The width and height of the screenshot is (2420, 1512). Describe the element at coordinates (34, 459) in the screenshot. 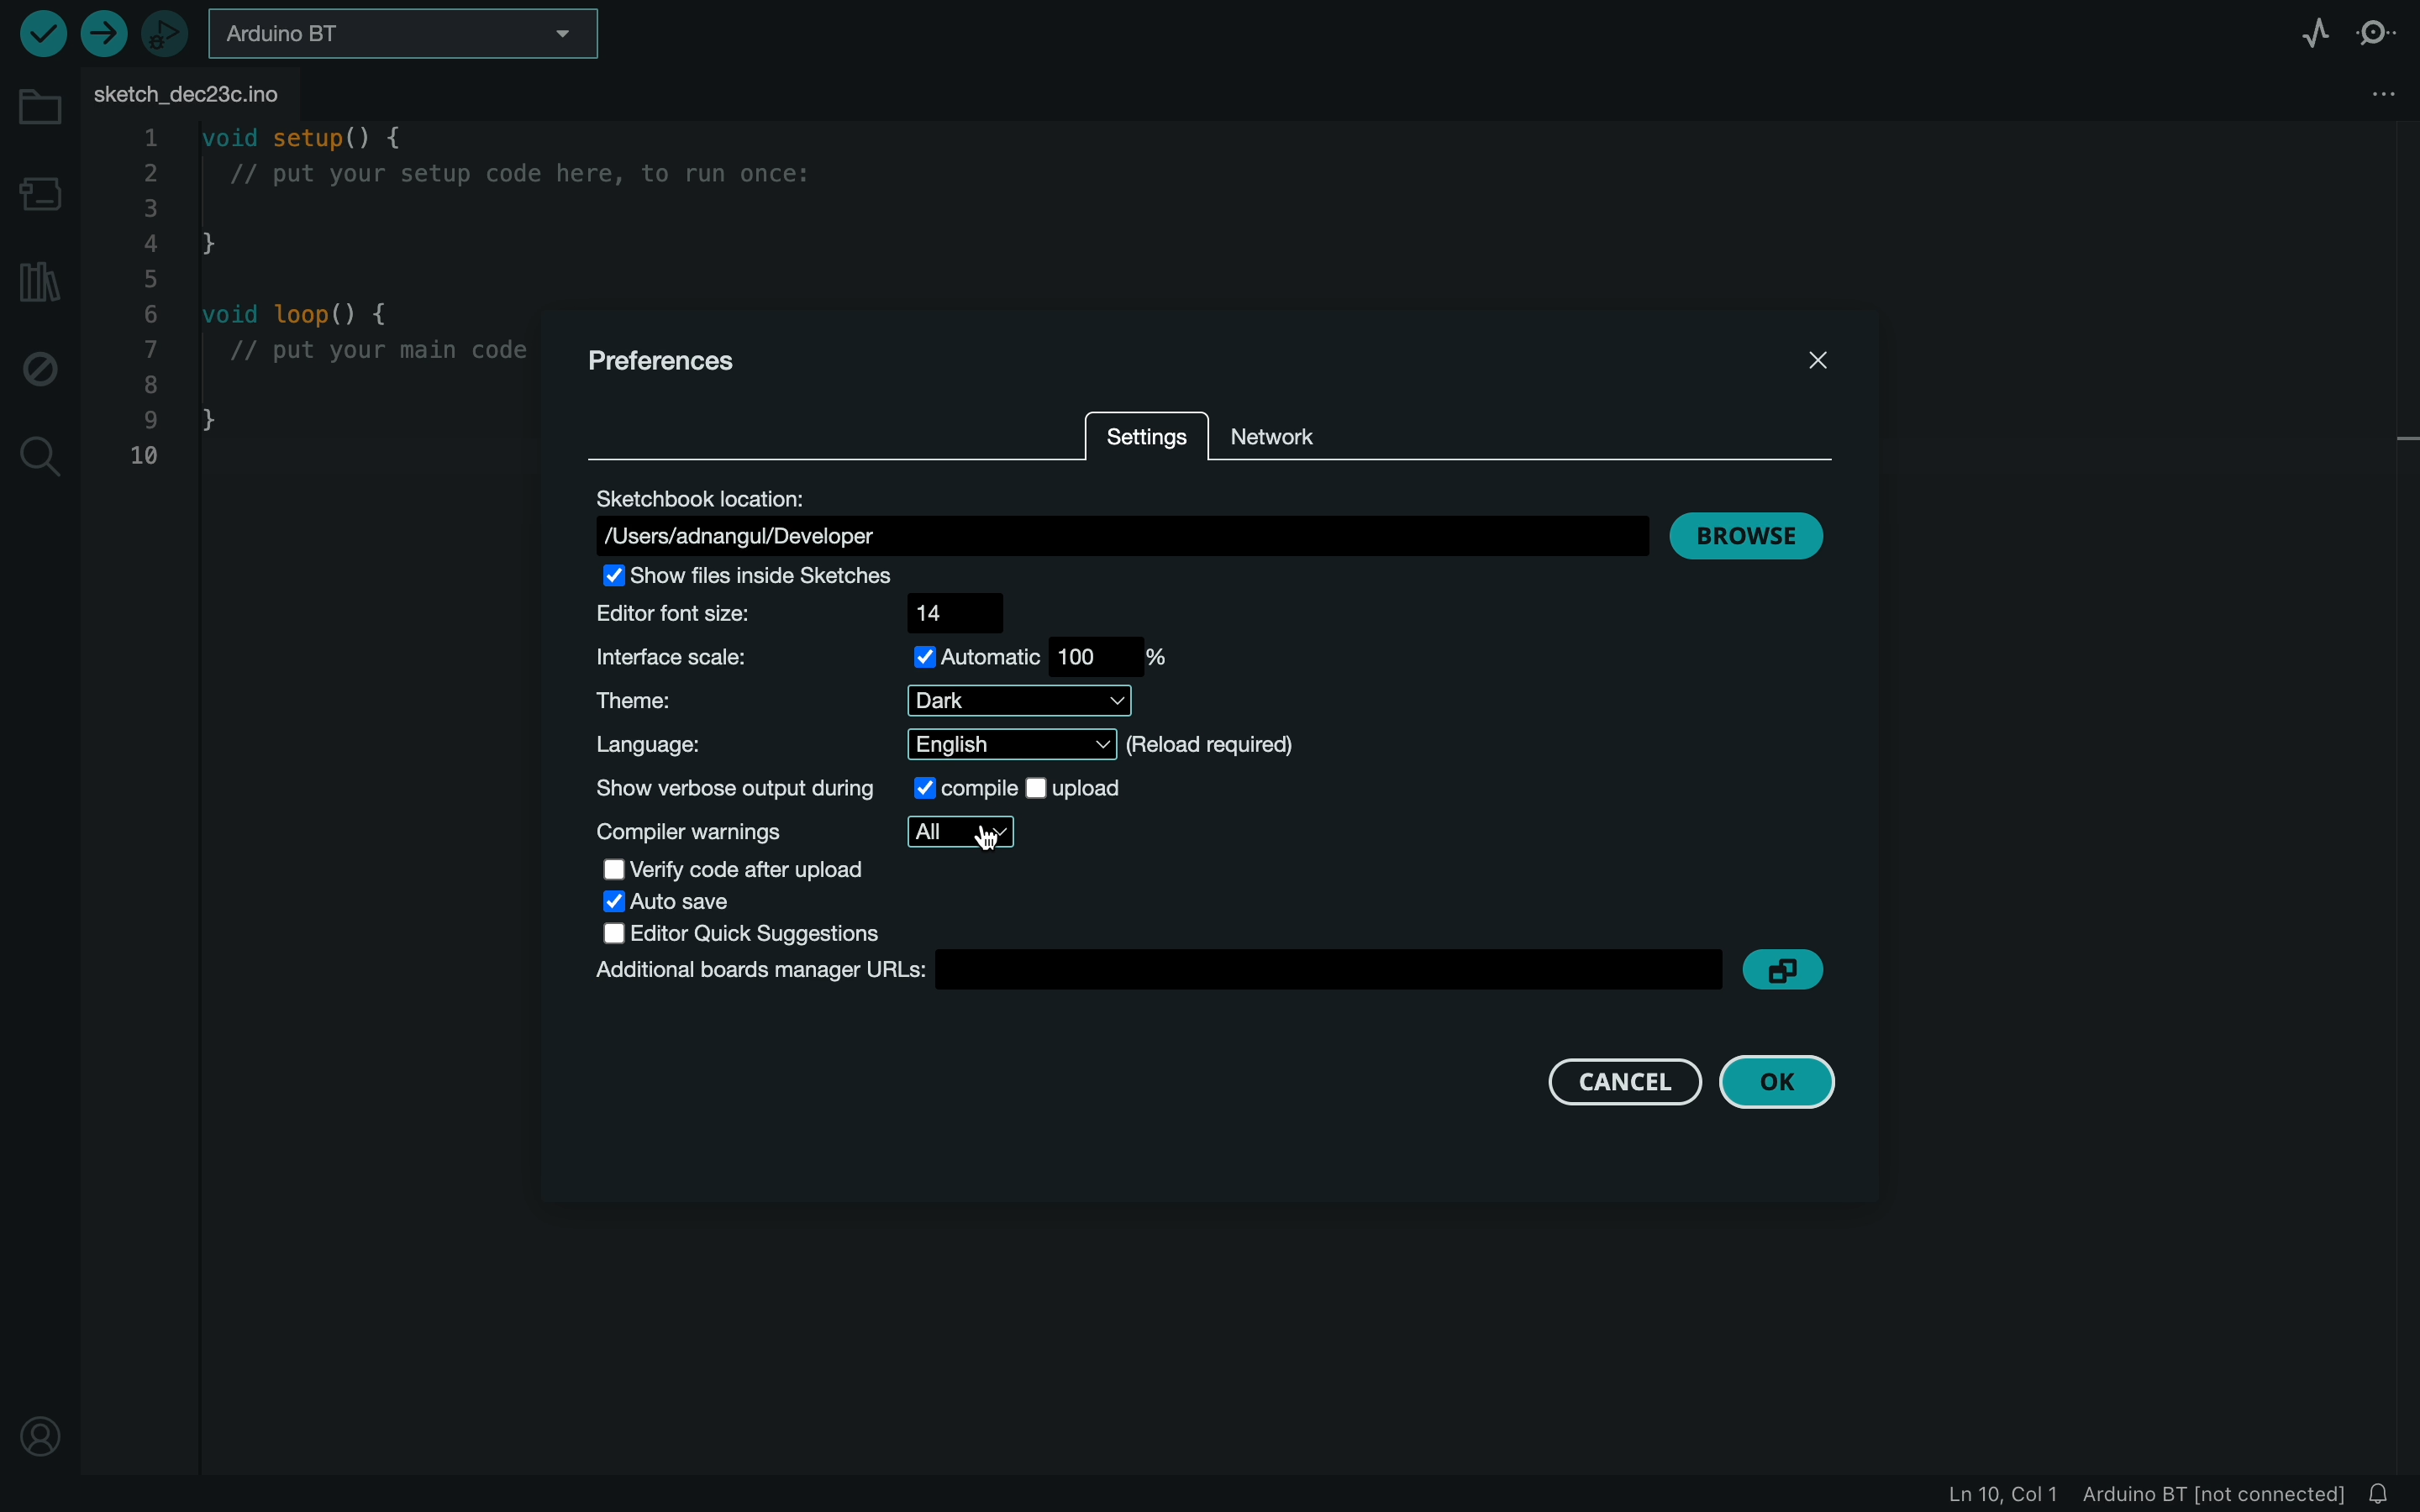

I see `search` at that location.